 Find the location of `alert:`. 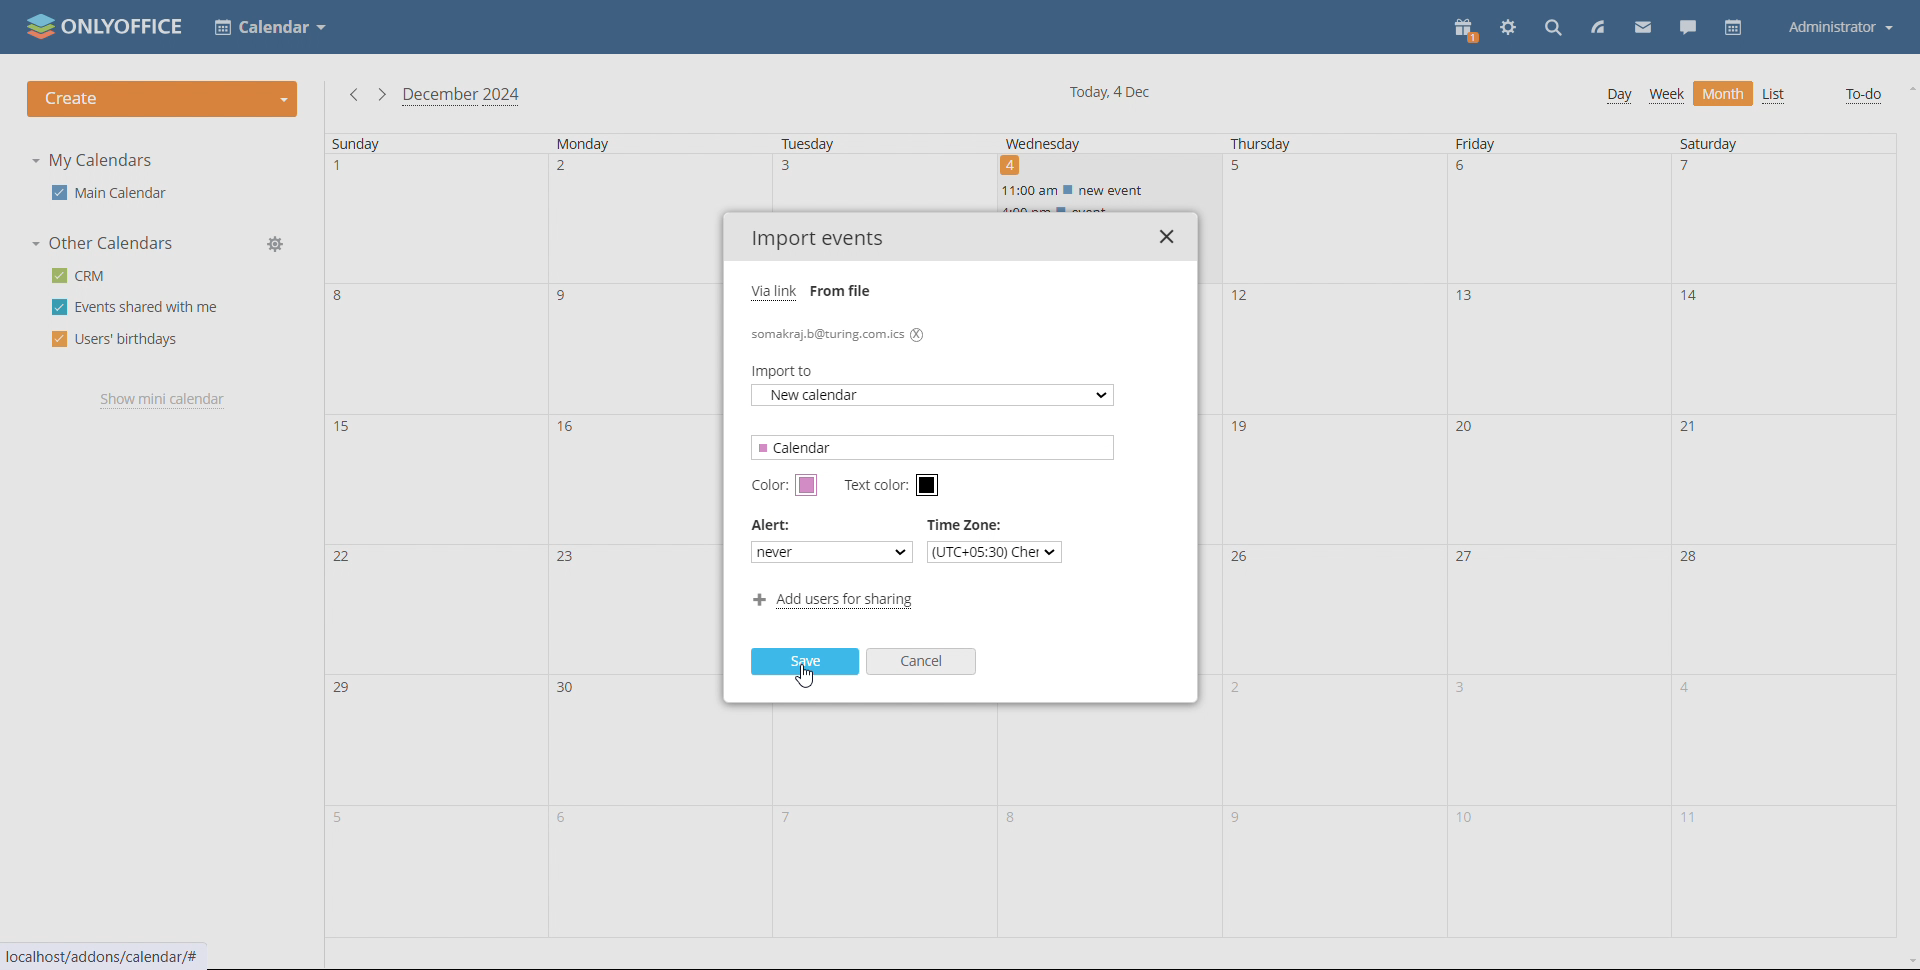

alert: is located at coordinates (774, 525).